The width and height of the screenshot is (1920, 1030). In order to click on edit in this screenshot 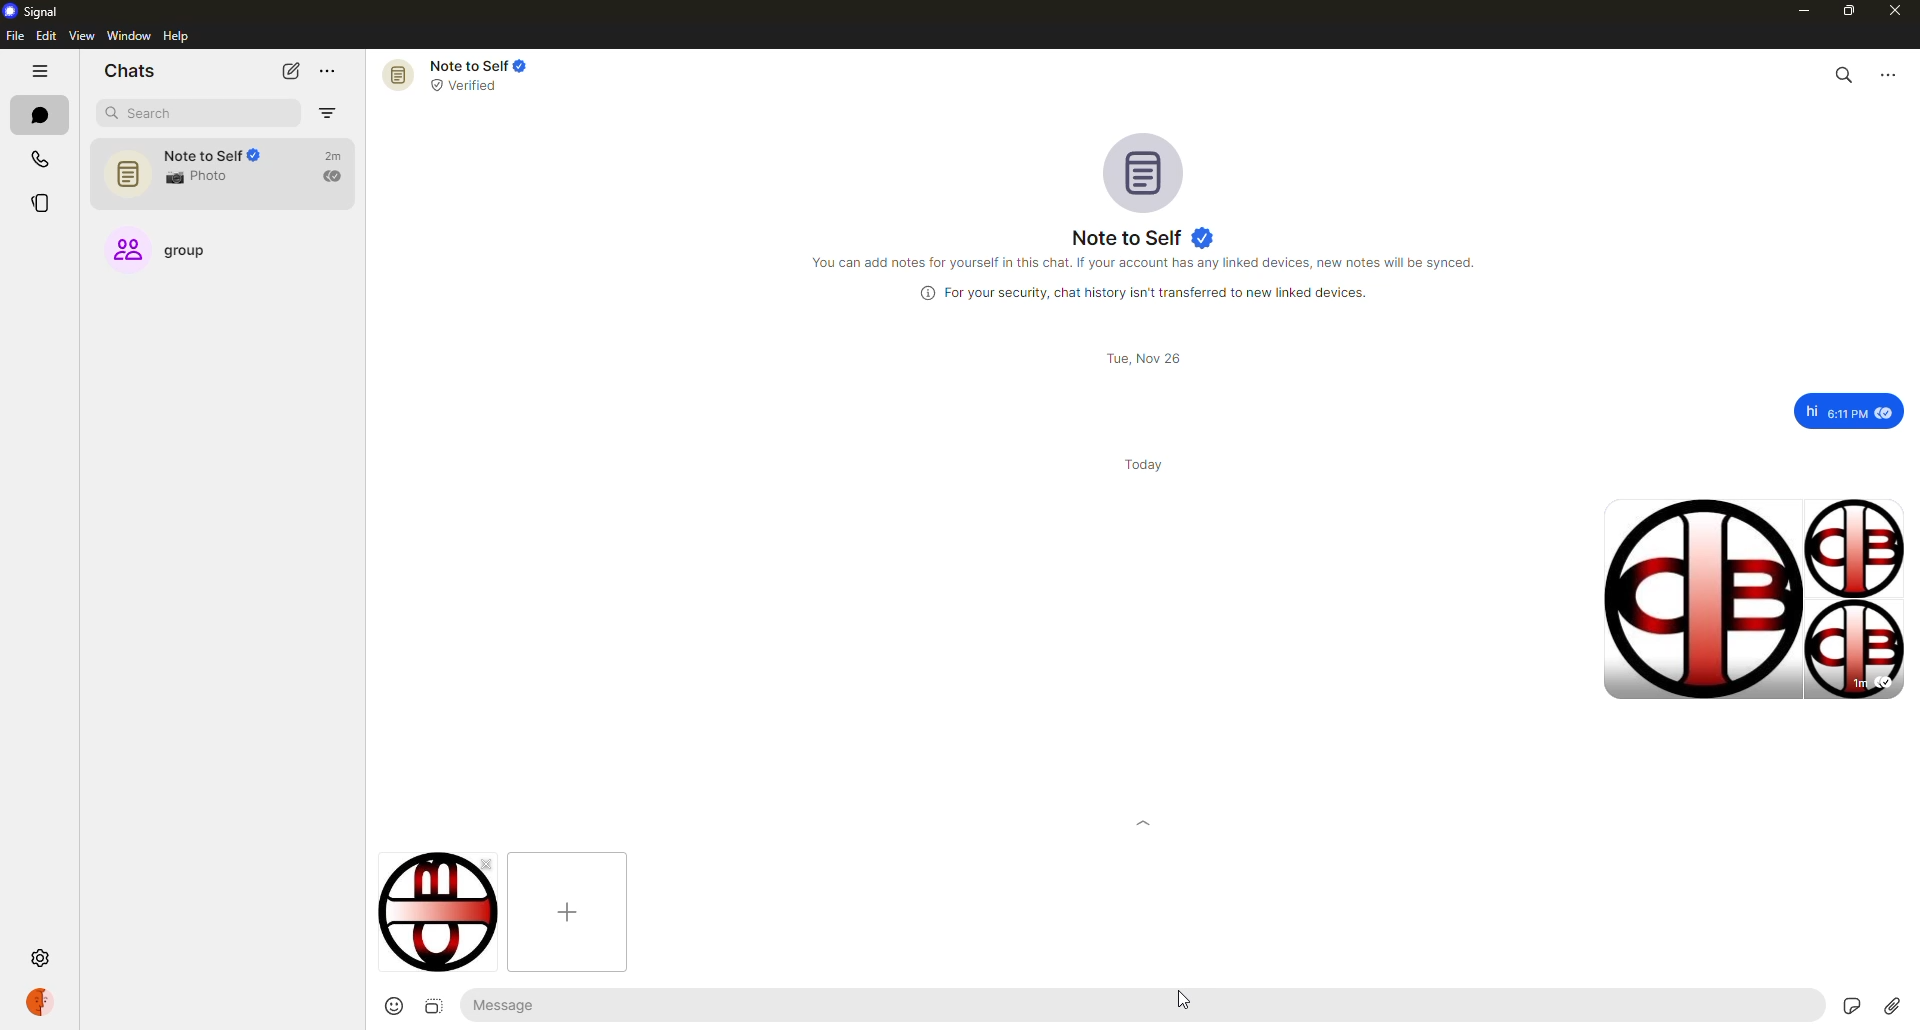, I will do `click(46, 36)`.